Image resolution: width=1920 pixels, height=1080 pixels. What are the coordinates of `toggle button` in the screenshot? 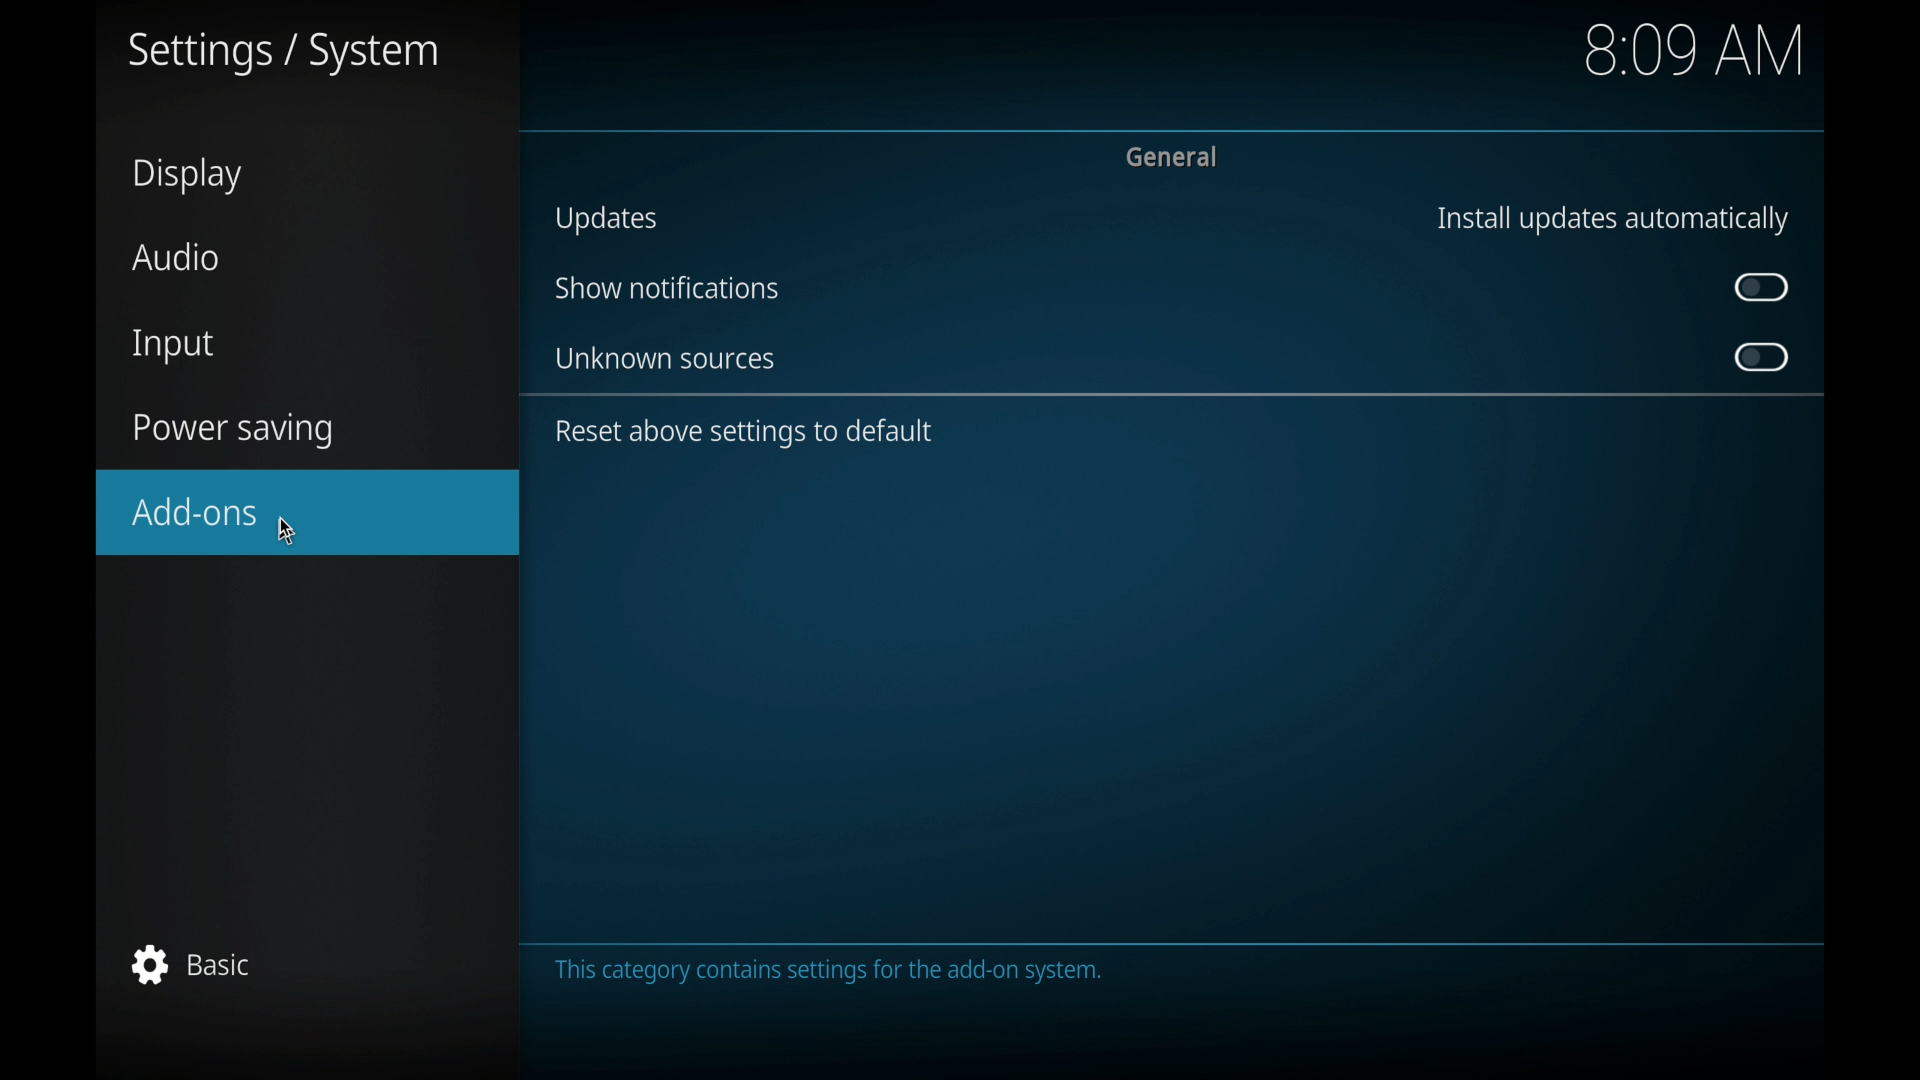 It's located at (1762, 287).